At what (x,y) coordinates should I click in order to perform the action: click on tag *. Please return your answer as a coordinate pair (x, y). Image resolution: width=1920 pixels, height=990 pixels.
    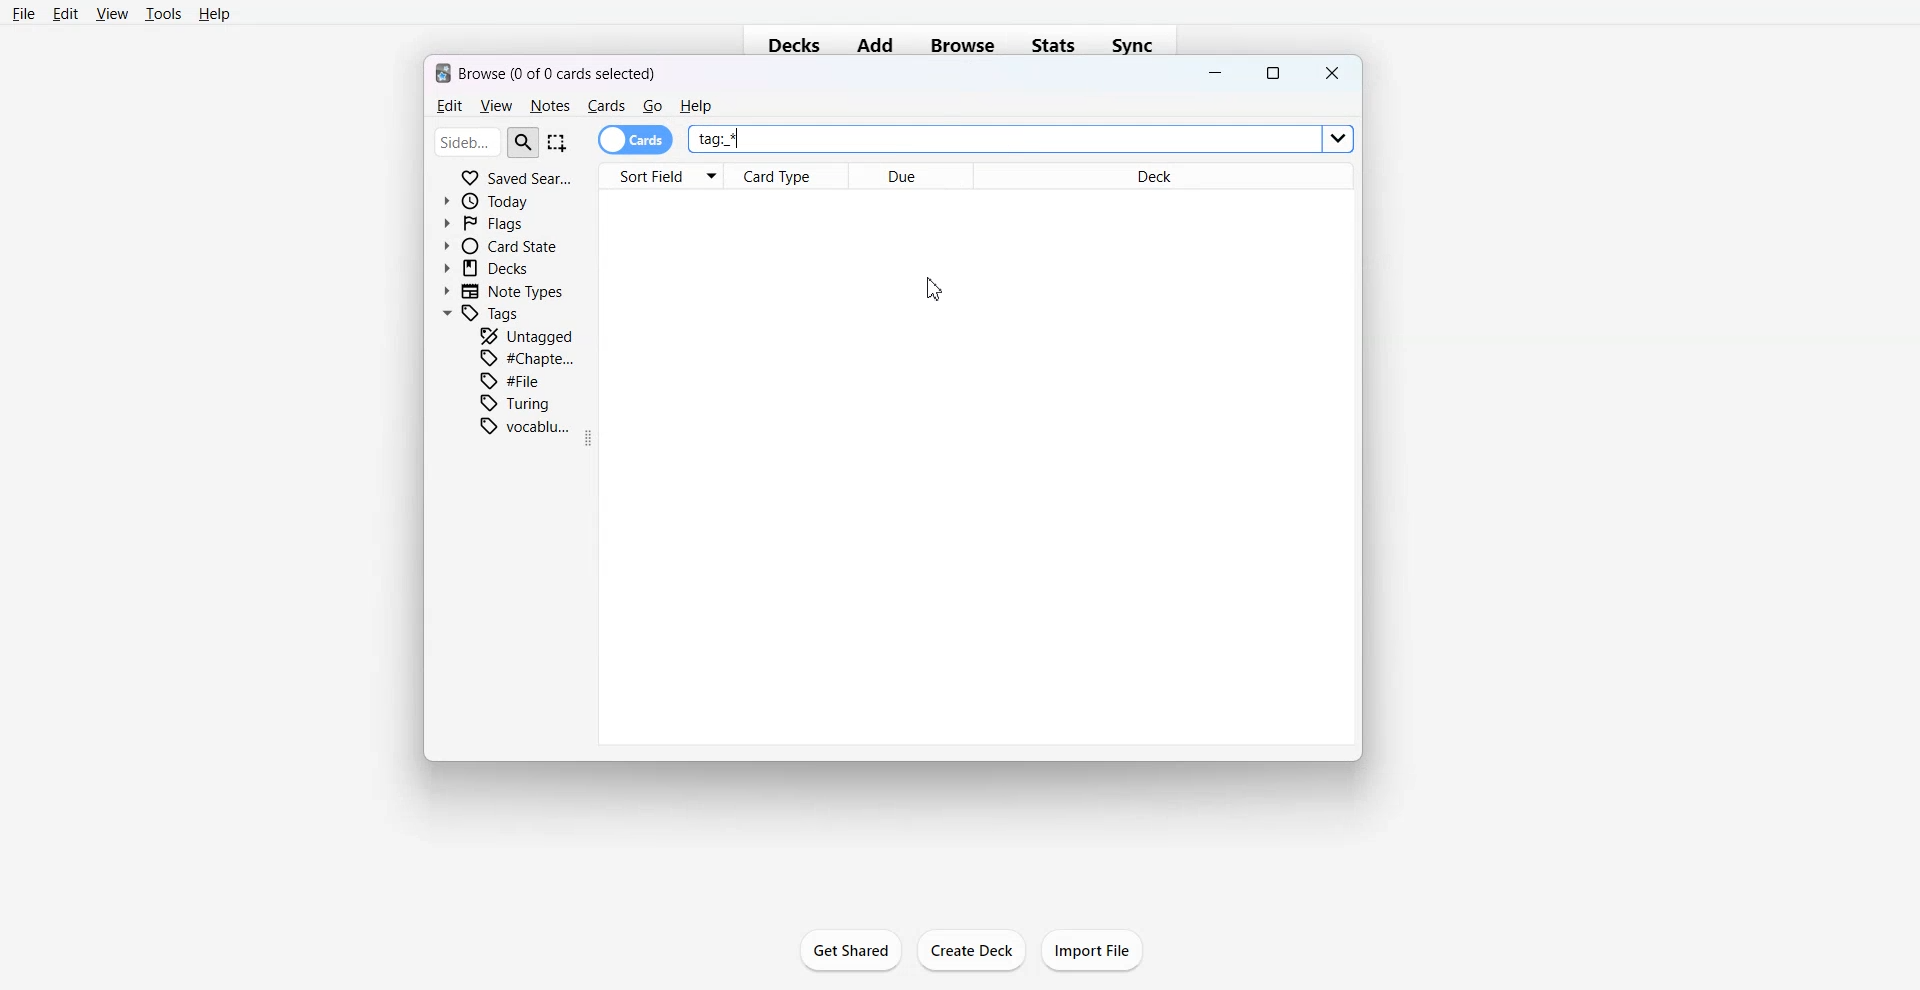
    Looking at the image, I should click on (1020, 140).